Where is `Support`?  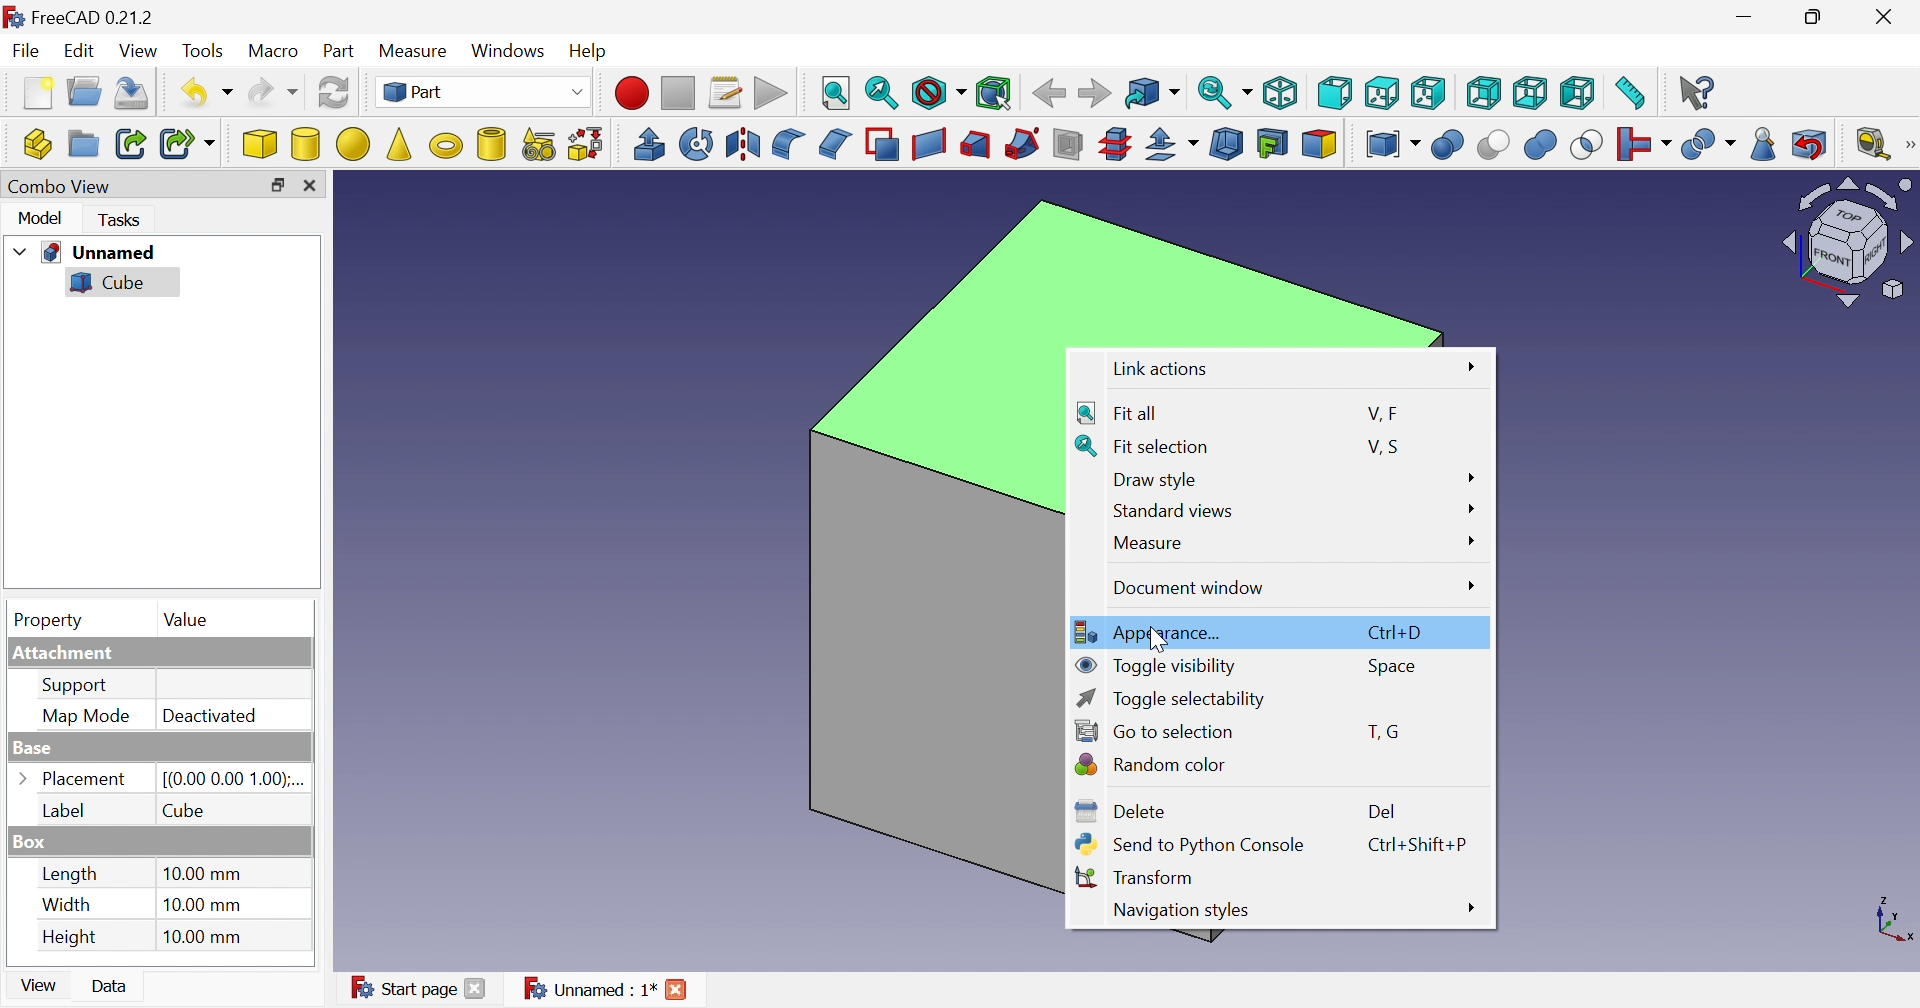 Support is located at coordinates (82, 686).